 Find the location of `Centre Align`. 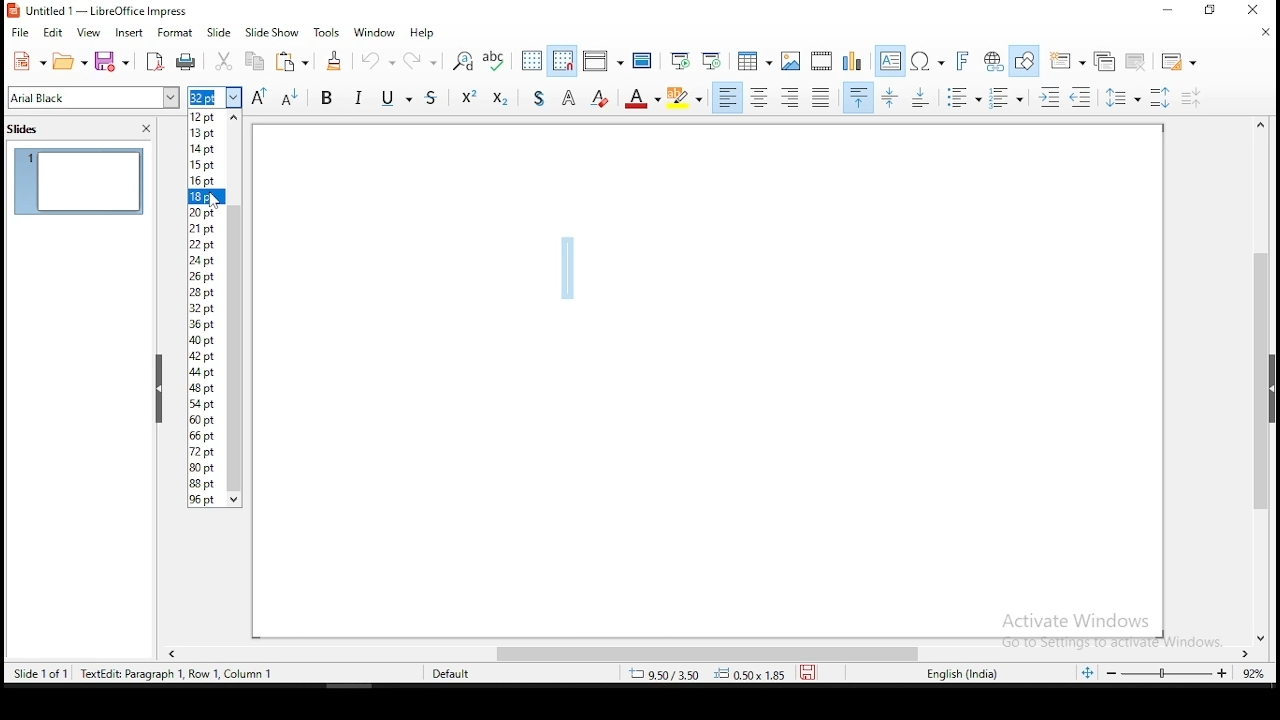

Centre Align is located at coordinates (759, 97).